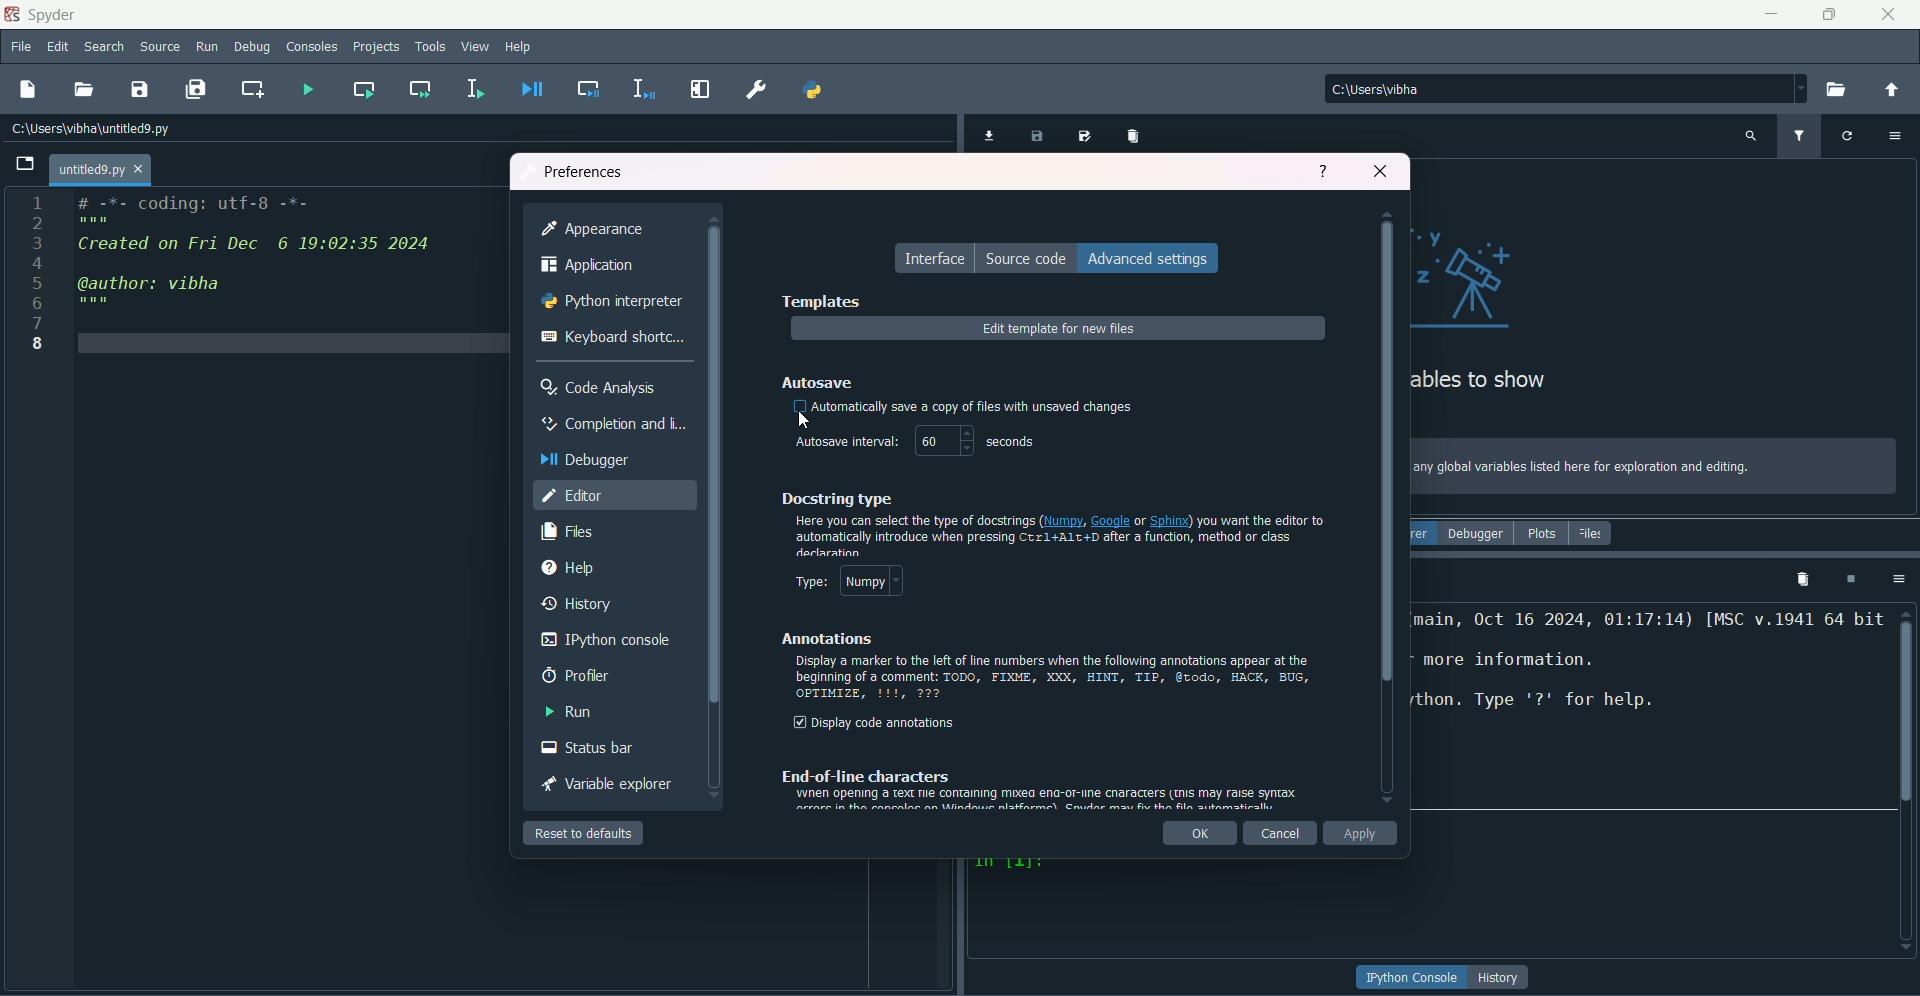 The height and width of the screenshot is (996, 1920). What do you see at coordinates (1592, 533) in the screenshot?
I see `files` at bounding box center [1592, 533].